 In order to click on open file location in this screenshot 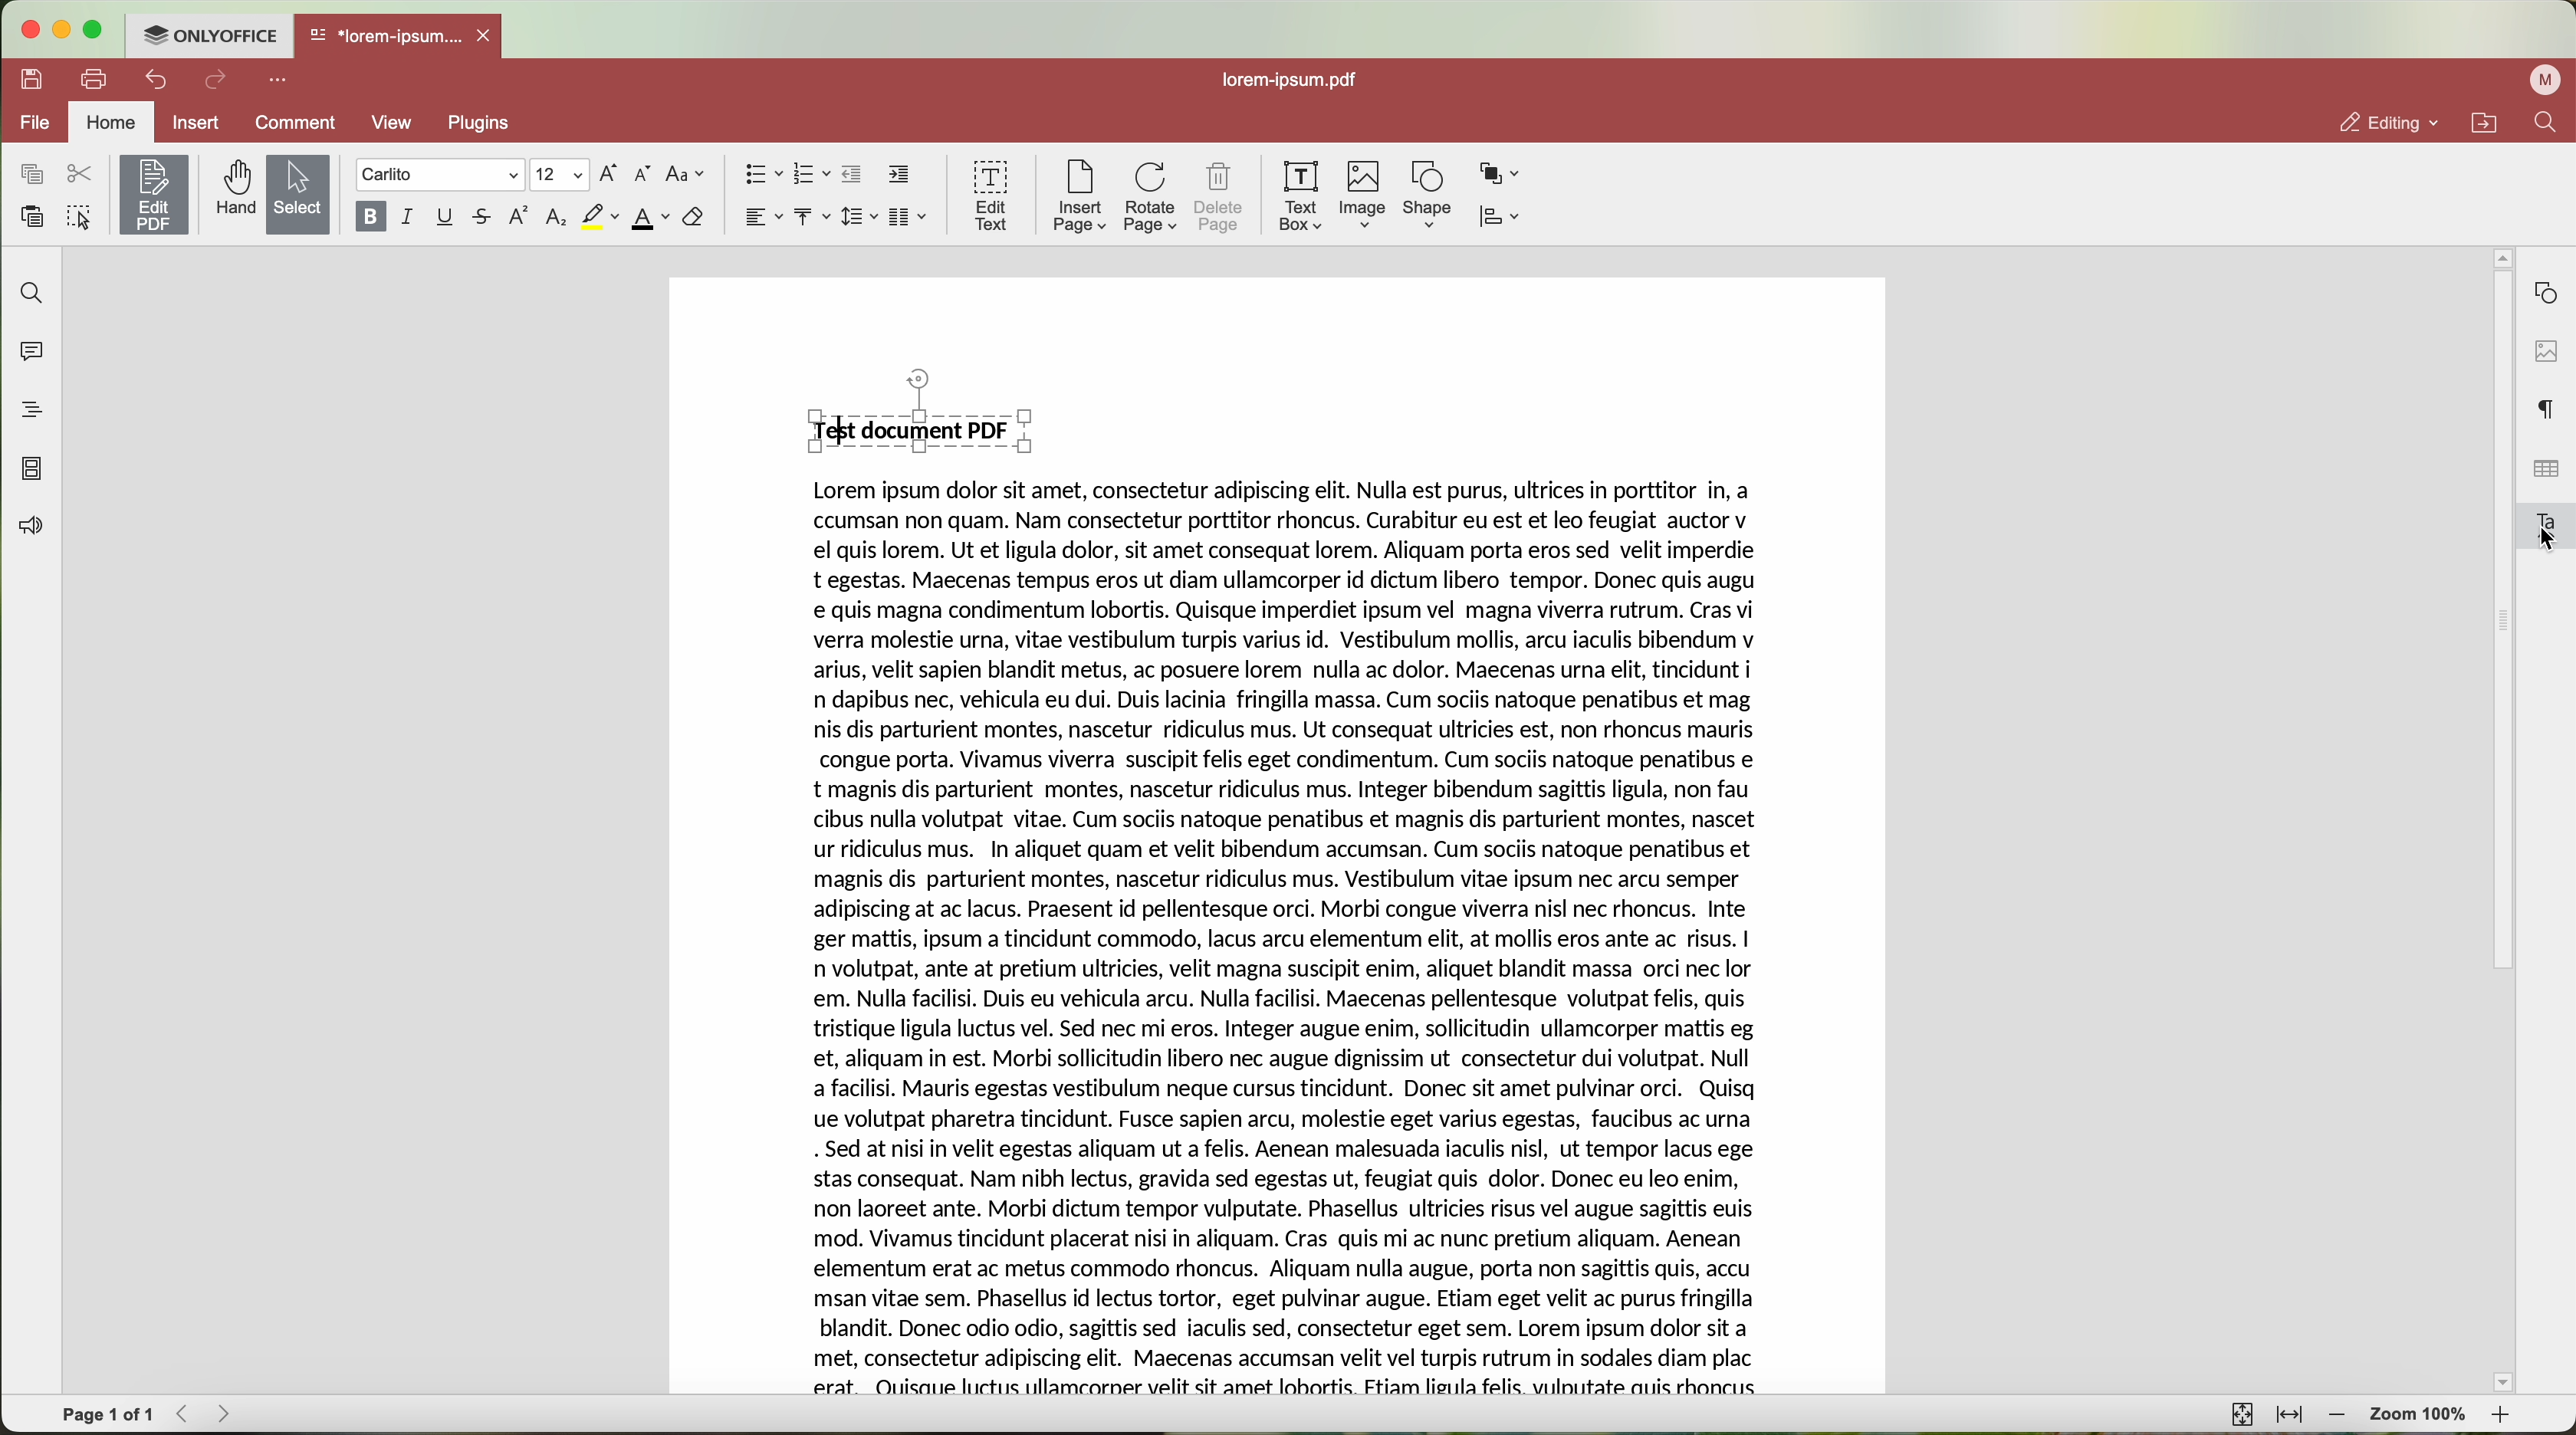, I will do `click(2483, 122)`.